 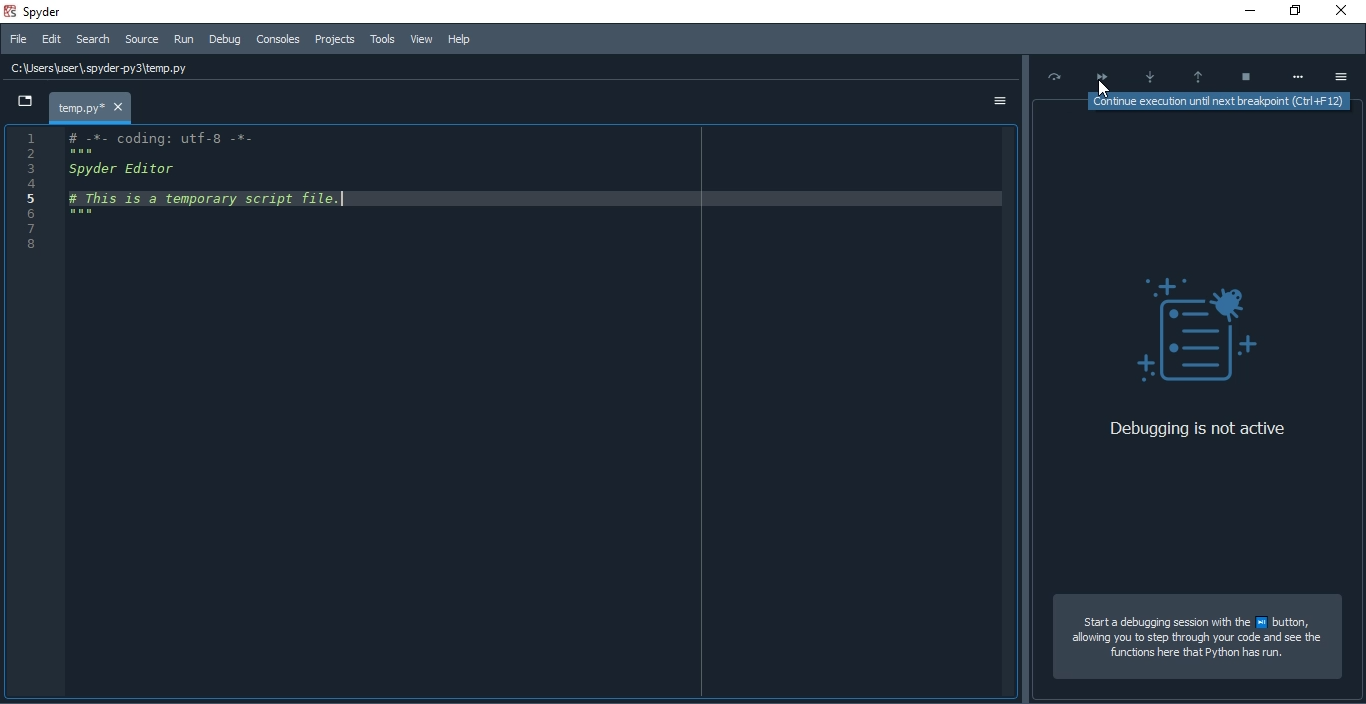 What do you see at coordinates (212, 177) in the screenshot?
I see `# -%- coding: uttT-8 -*-
Spyder Editor
# This is a temporary script file.|` at bounding box center [212, 177].